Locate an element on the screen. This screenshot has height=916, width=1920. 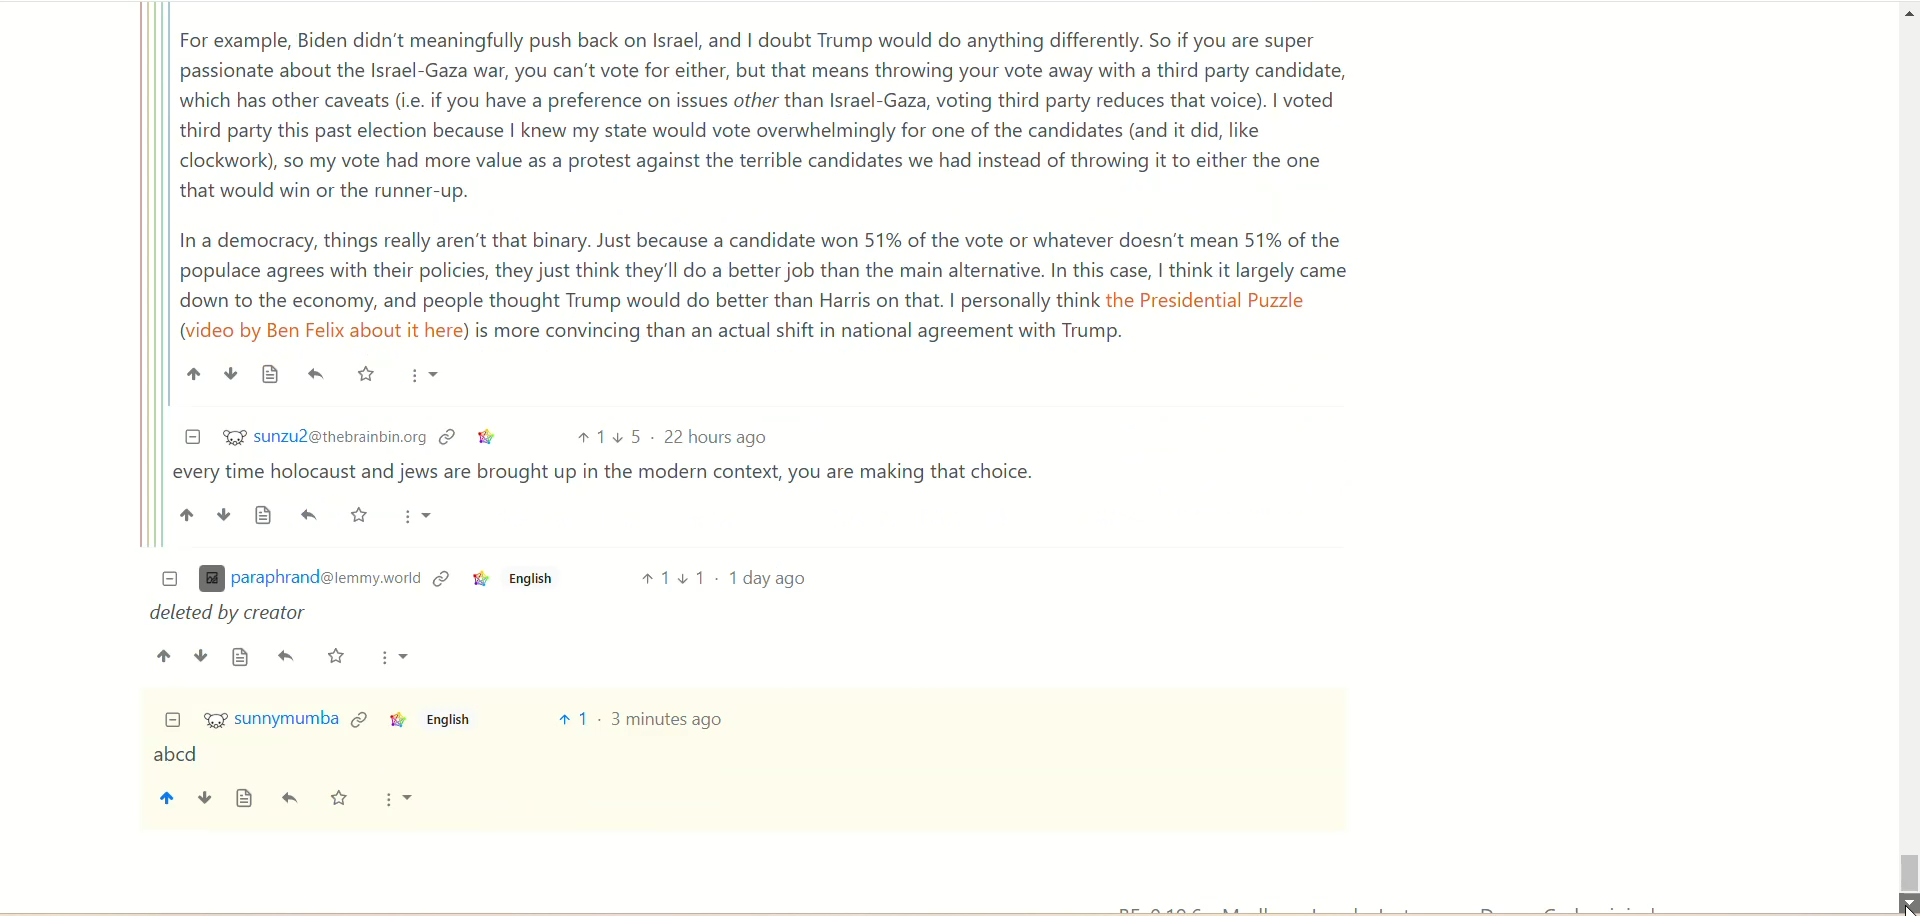
more is located at coordinates (395, 800).